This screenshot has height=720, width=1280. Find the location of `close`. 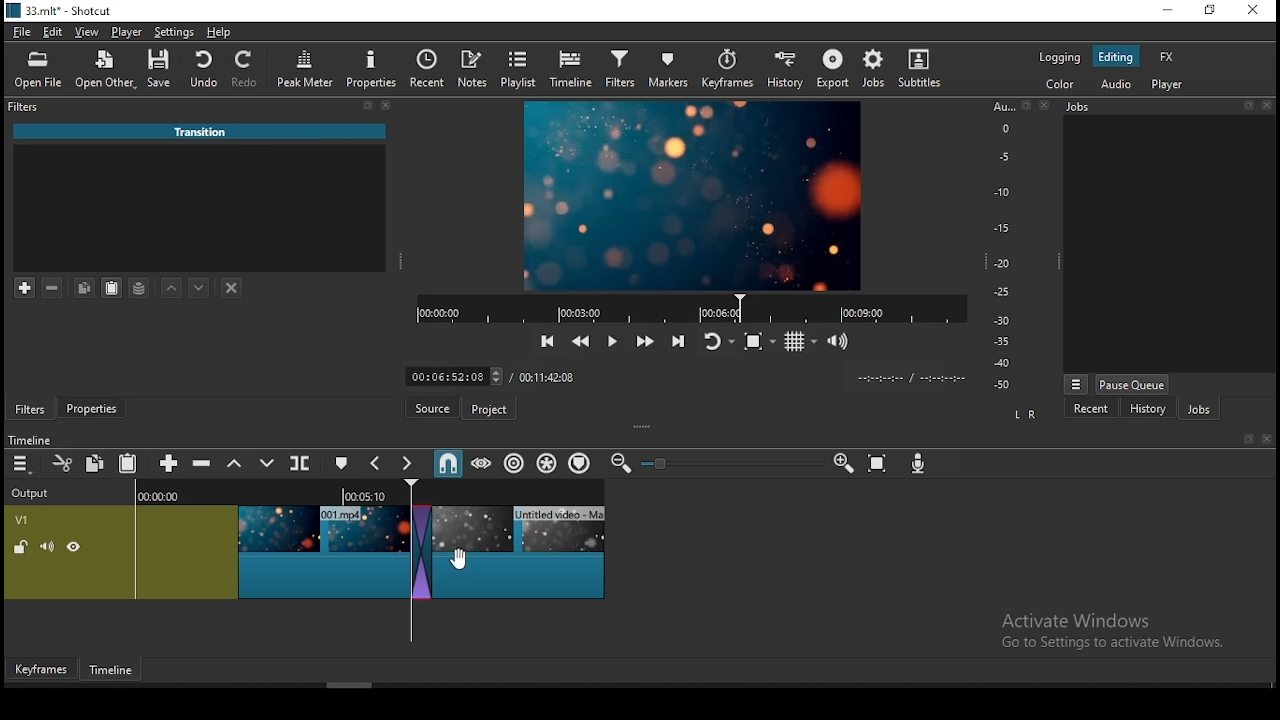

close is located at coordinates (1257, 11).